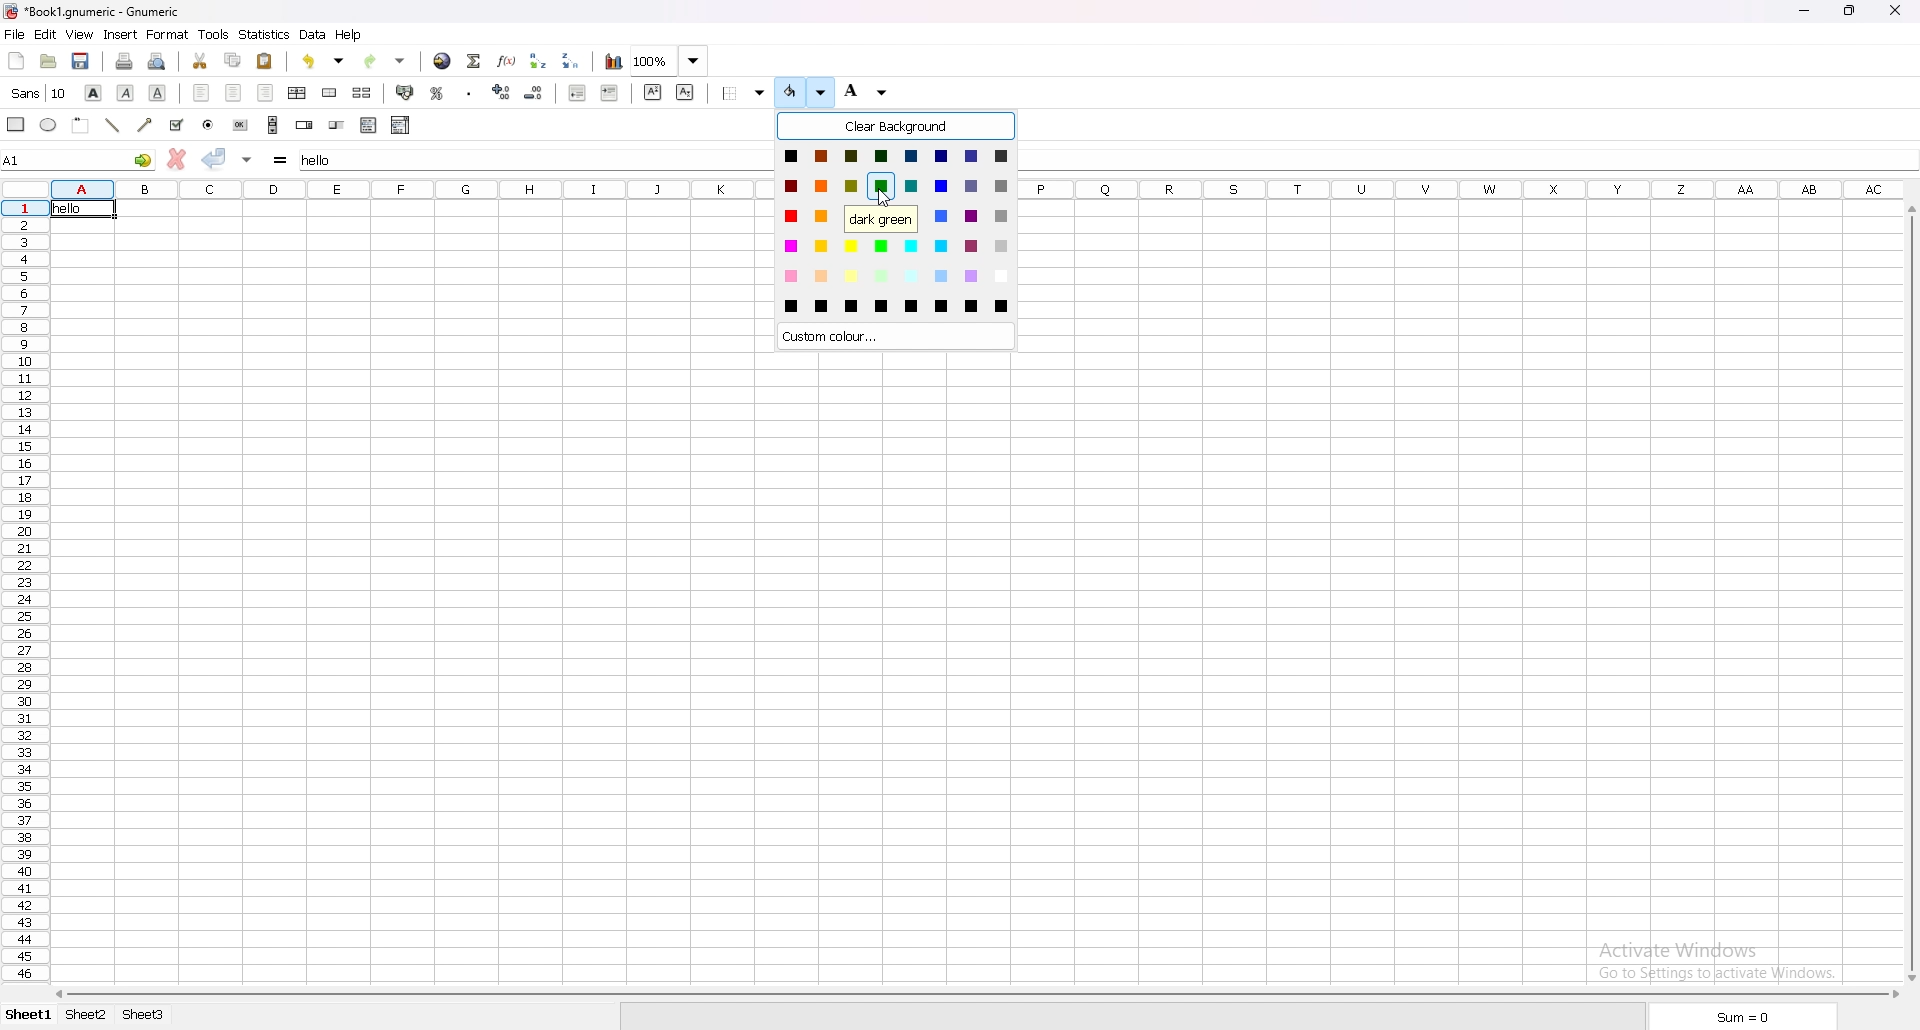  Describe the element at coordinates (177, 125) in the screenshot. I see `checkbox` at that location.